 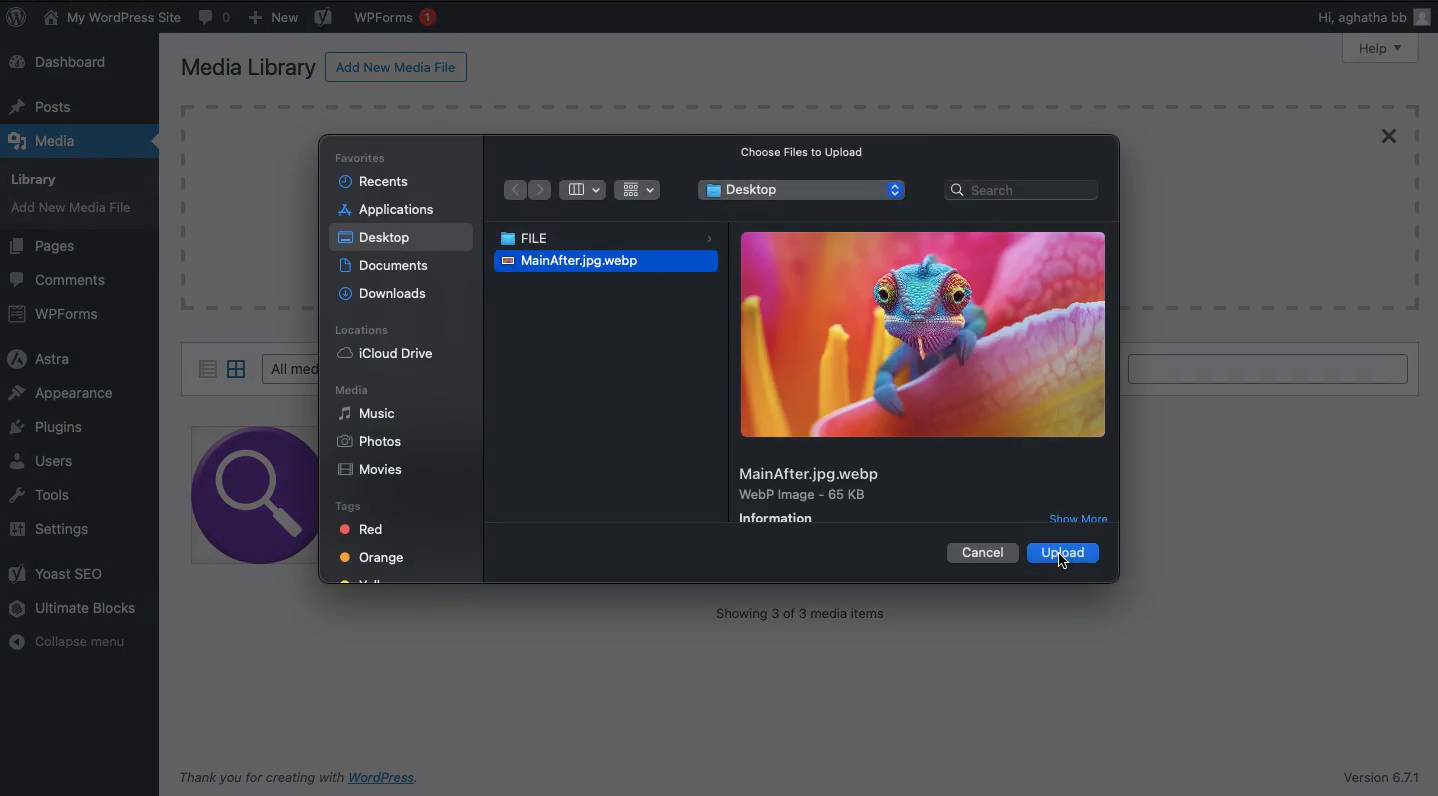 I want to click on iCloud drive , so click(x=386, y=354).